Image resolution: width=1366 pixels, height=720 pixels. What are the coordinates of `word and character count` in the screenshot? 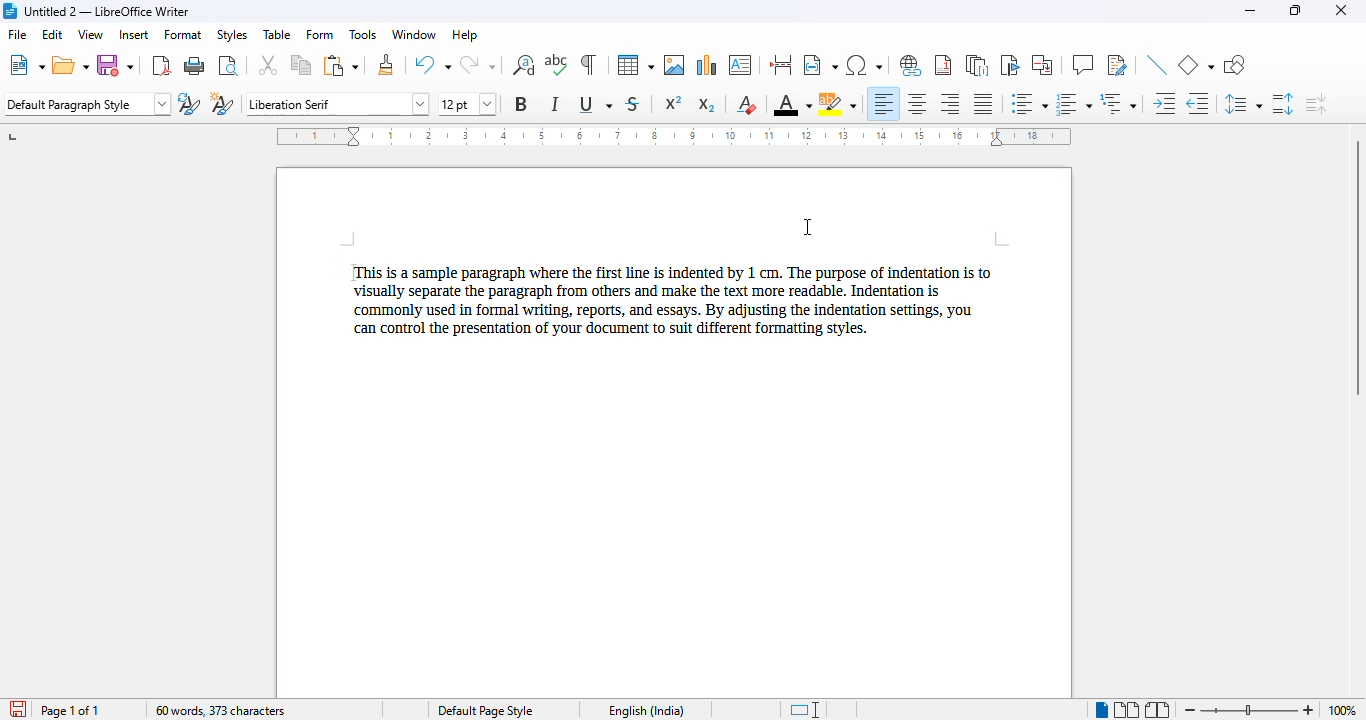 It's located at (219, 710).